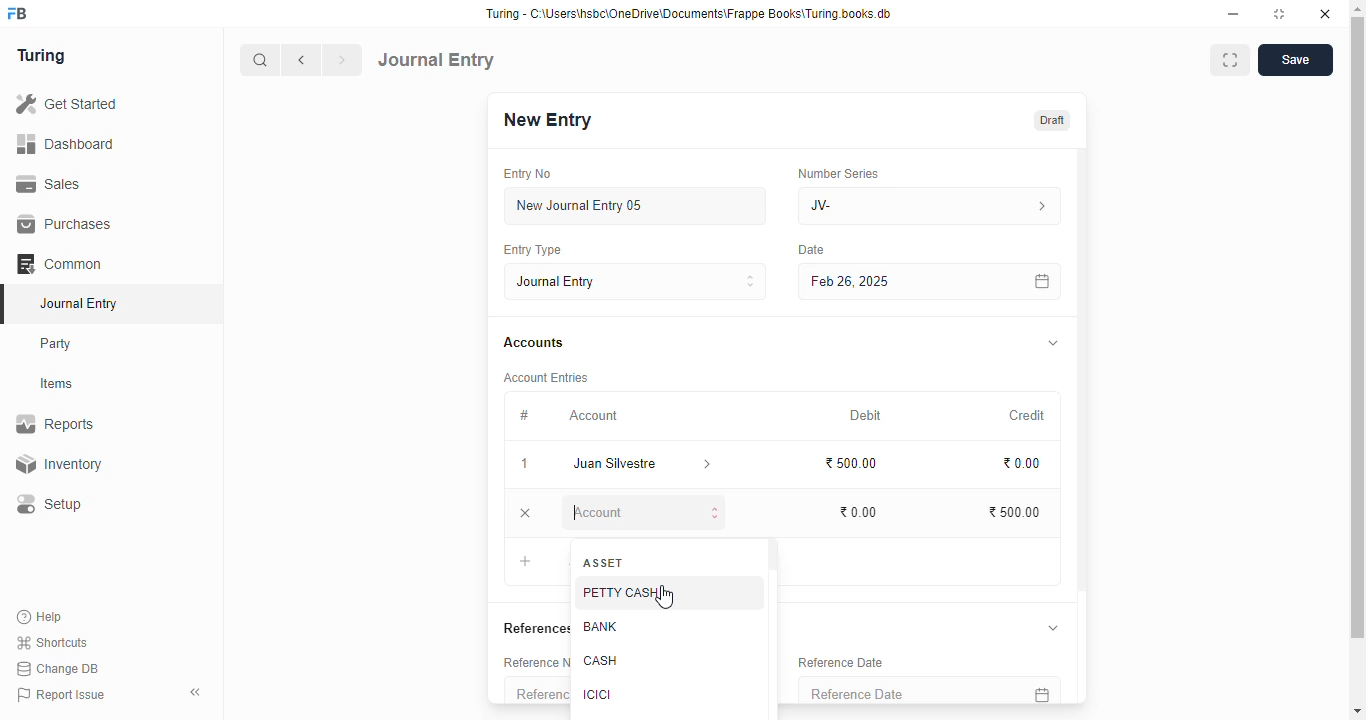 This screenshot has height=720, width=1366. Describe the element at coordinates (1295, 60) in the screenshot. I see `save` at that location.